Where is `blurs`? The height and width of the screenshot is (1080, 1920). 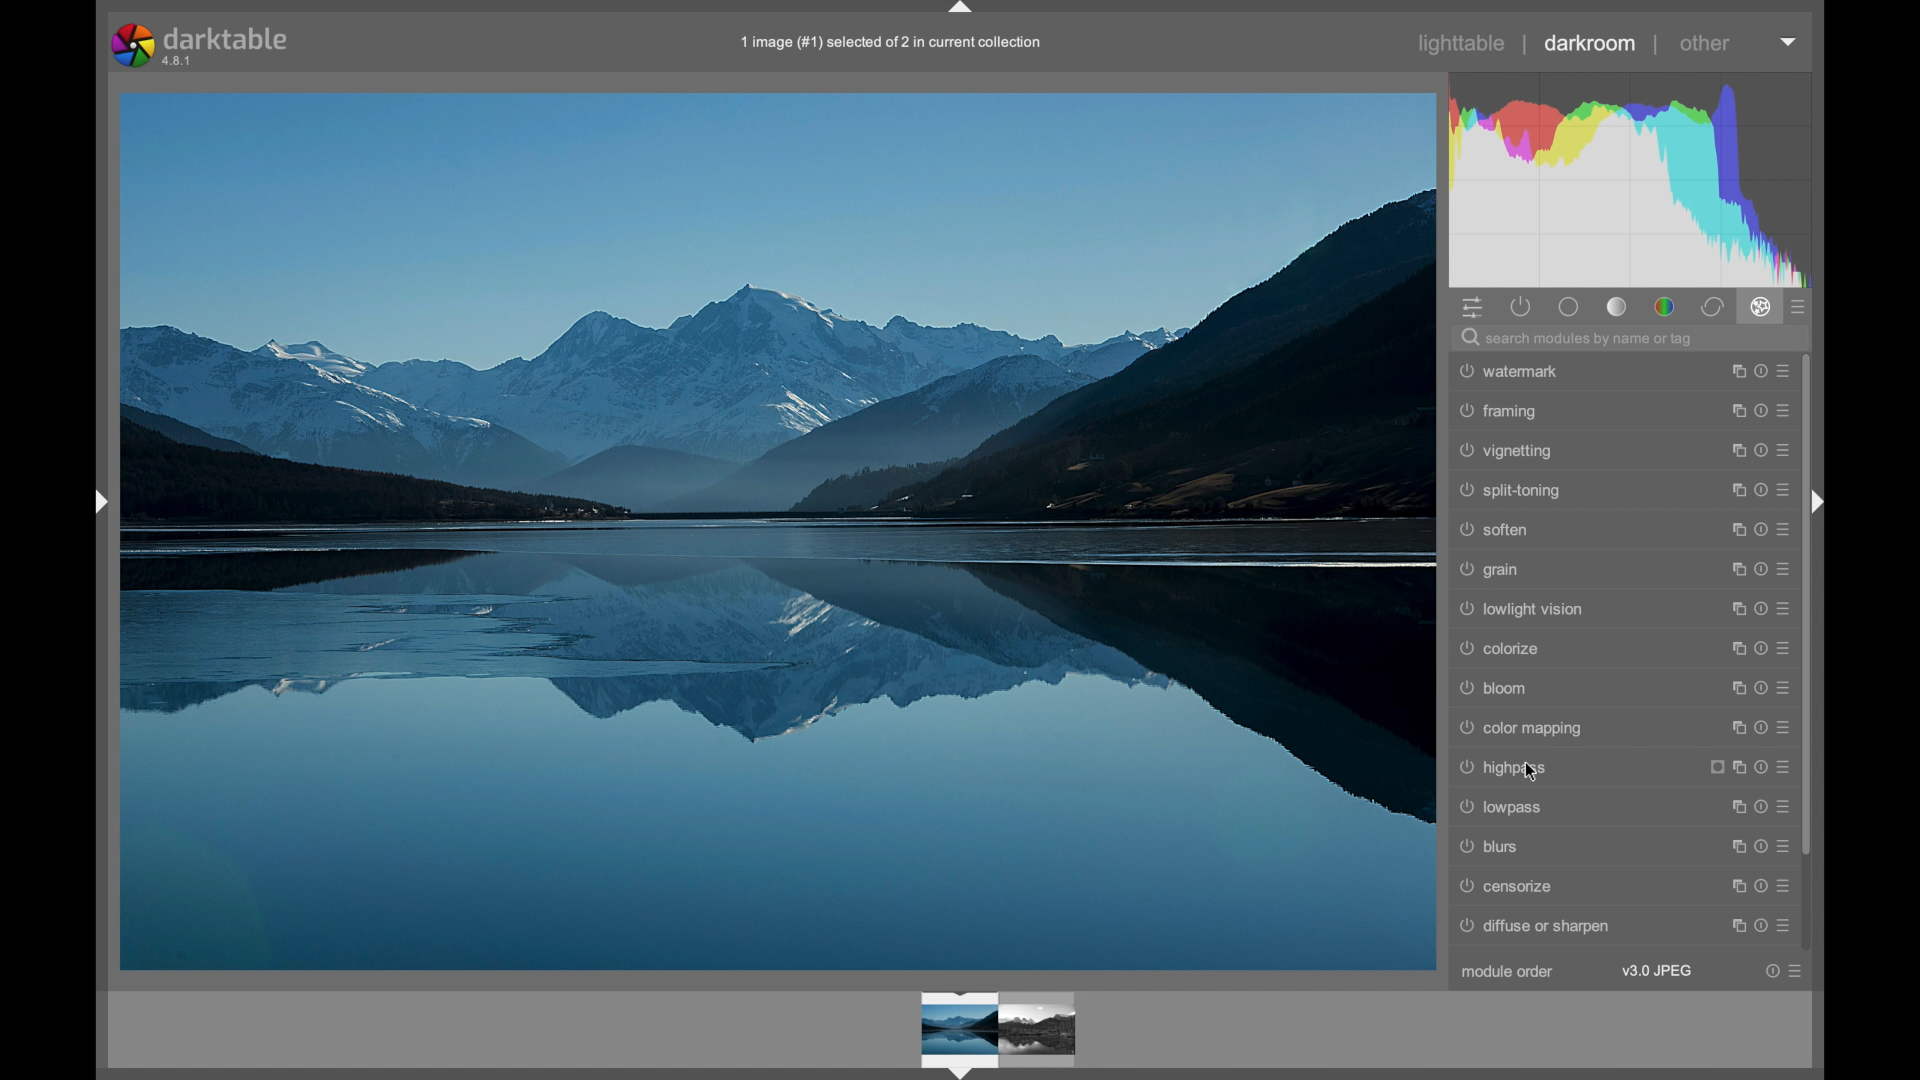
blurs is located at coordinates (1490, 847).